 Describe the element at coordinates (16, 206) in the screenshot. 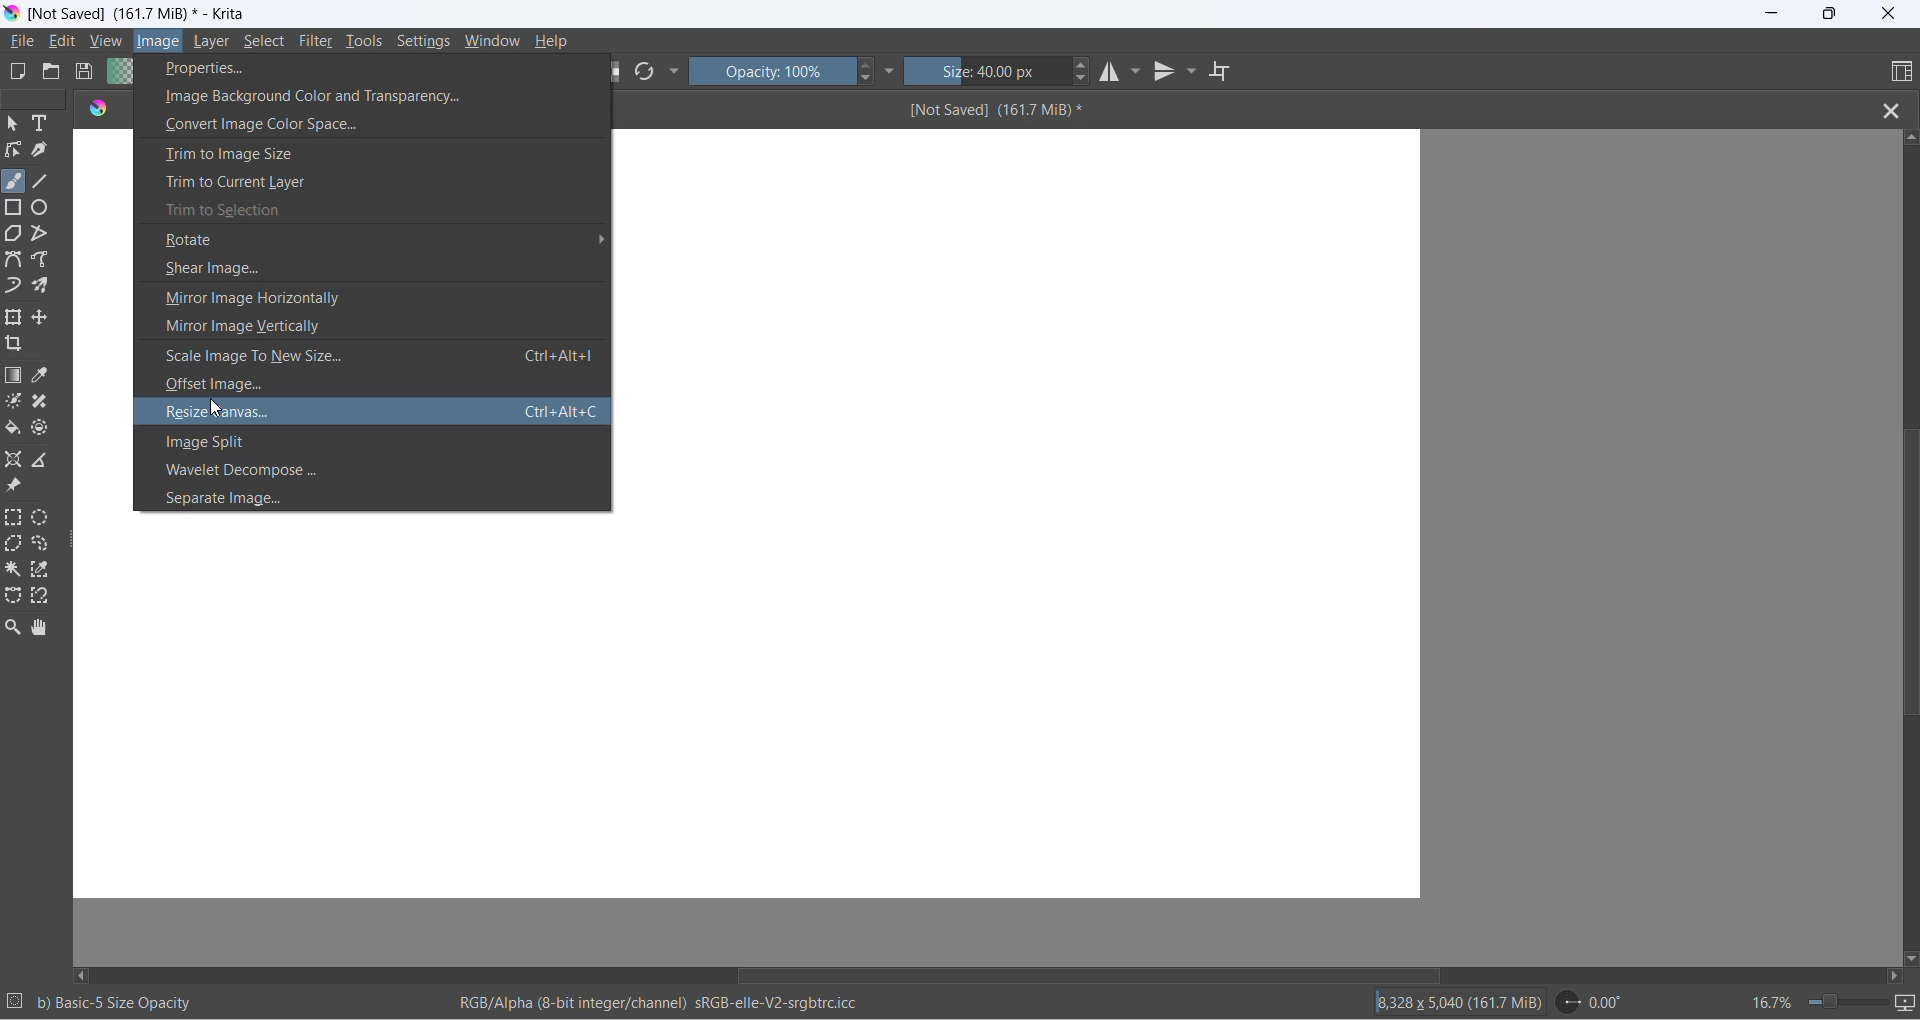

I see `rectangle tool` at that location.